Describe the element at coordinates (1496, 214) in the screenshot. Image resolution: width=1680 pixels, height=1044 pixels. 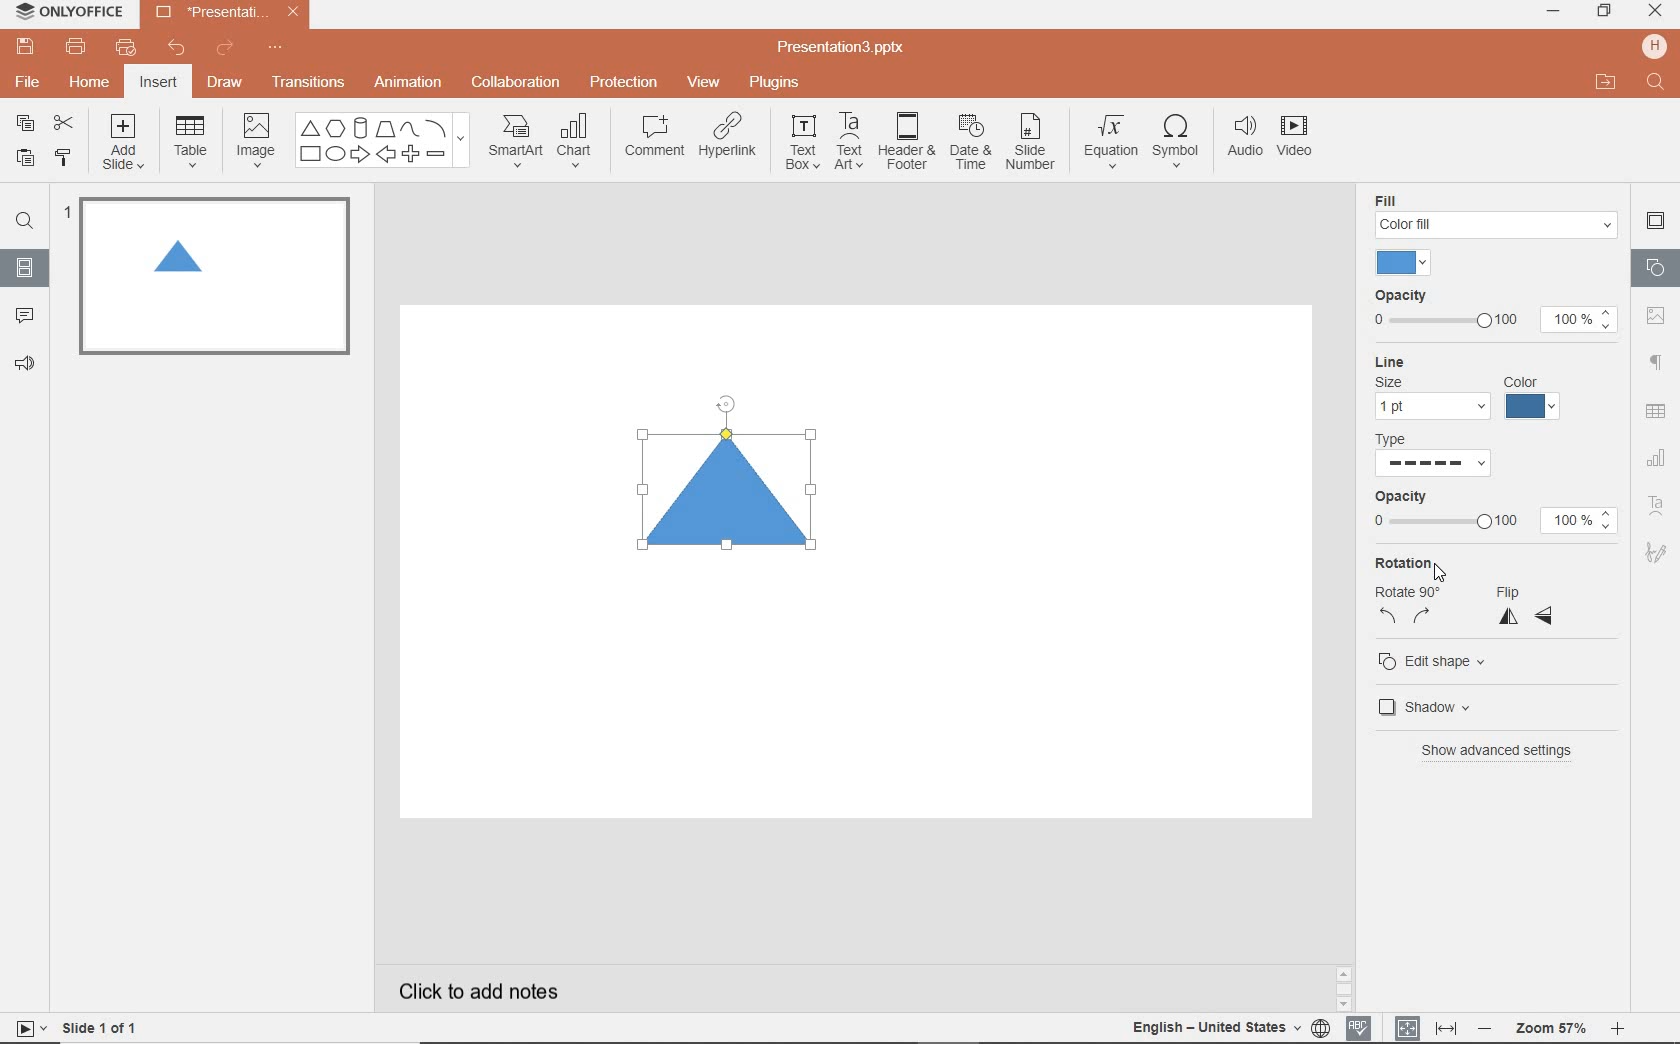
I see `fill` at that location.